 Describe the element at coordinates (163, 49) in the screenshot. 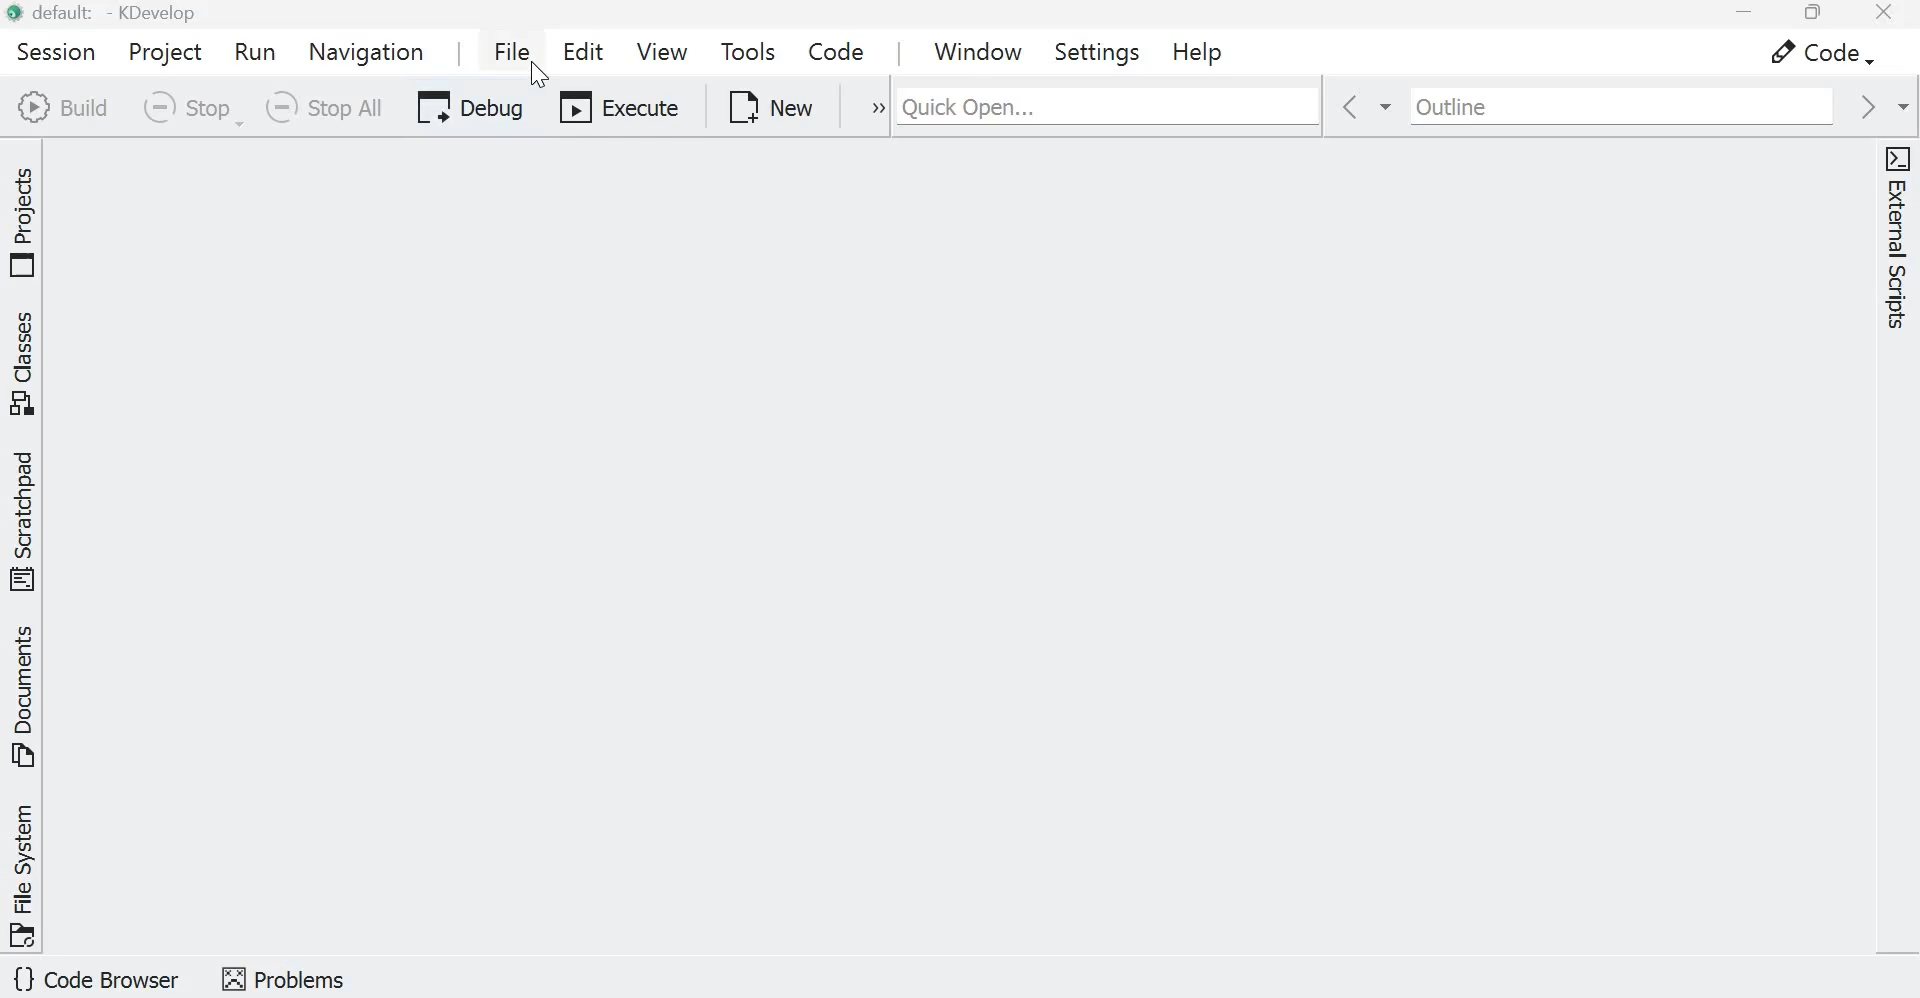

I see `Project` at that location.